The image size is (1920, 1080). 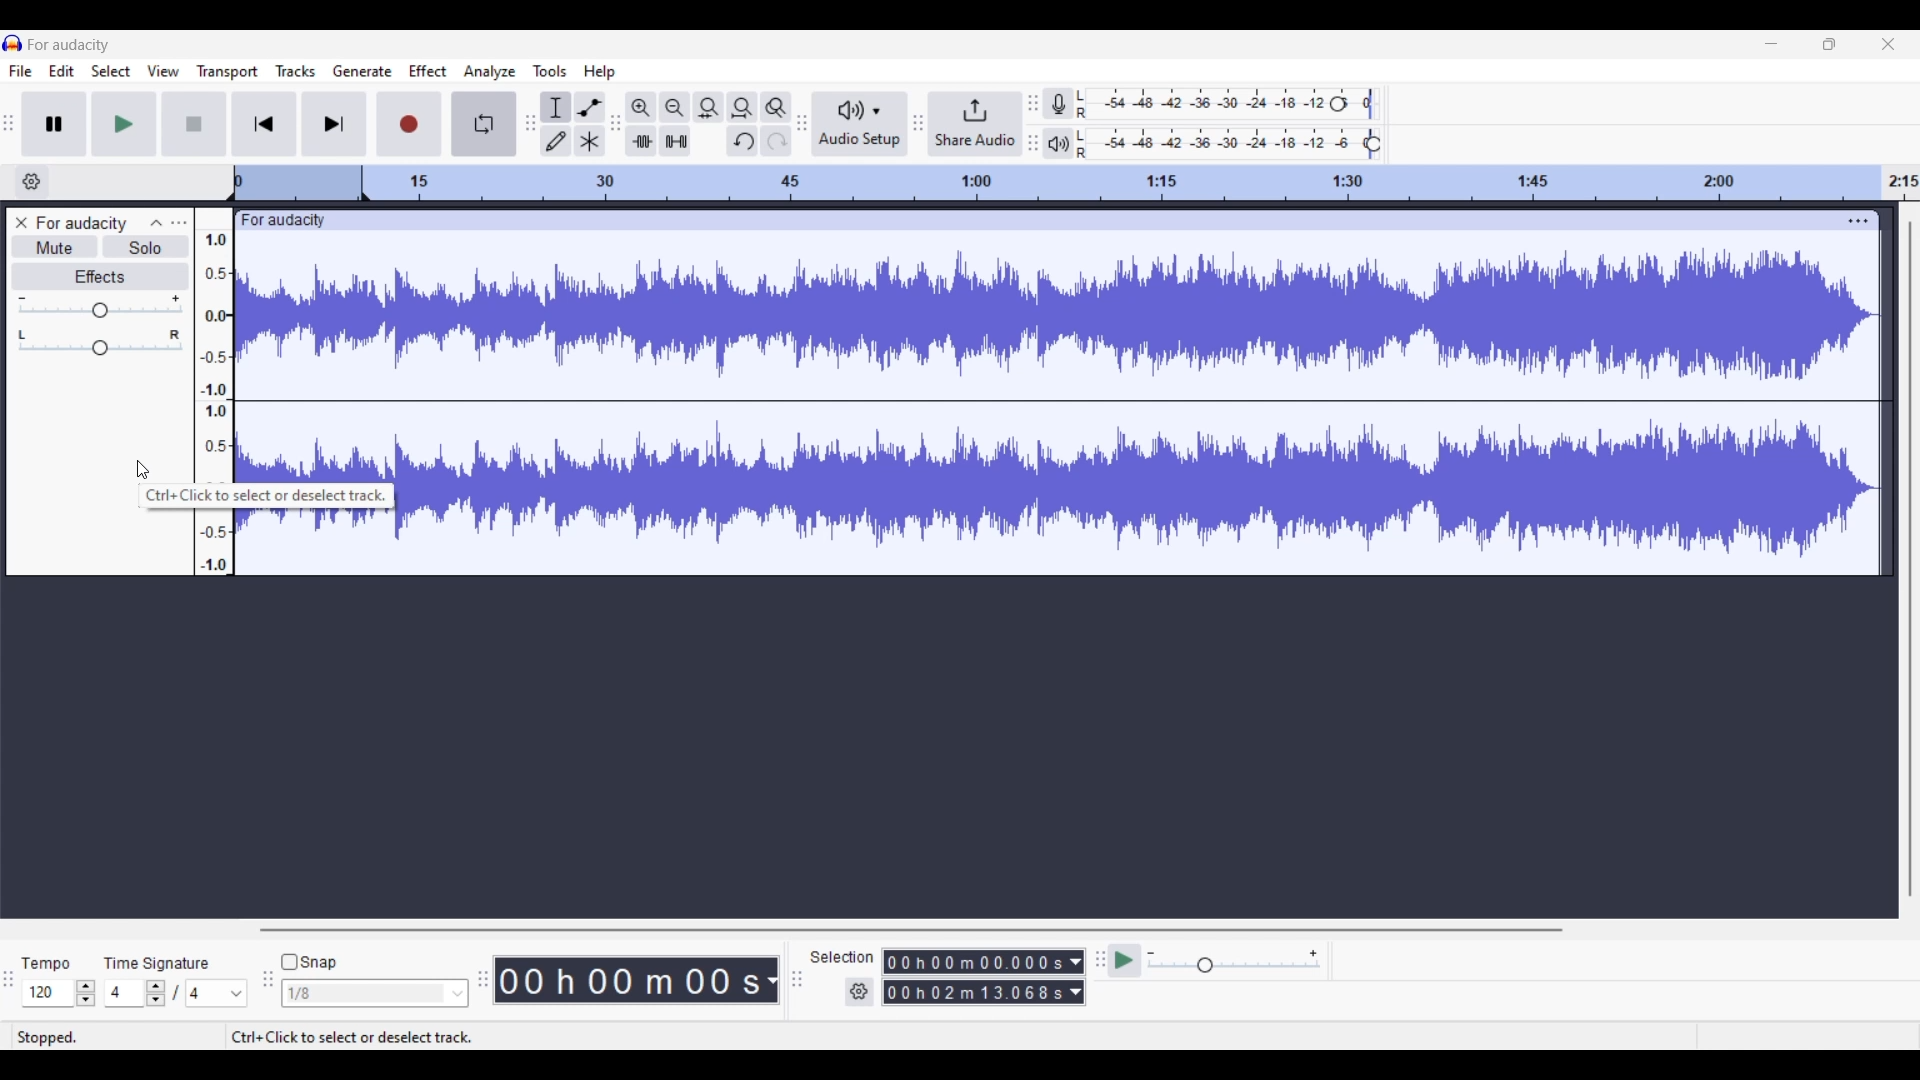 I want to click on Skip/Select to start, so click(x=264, y=124).